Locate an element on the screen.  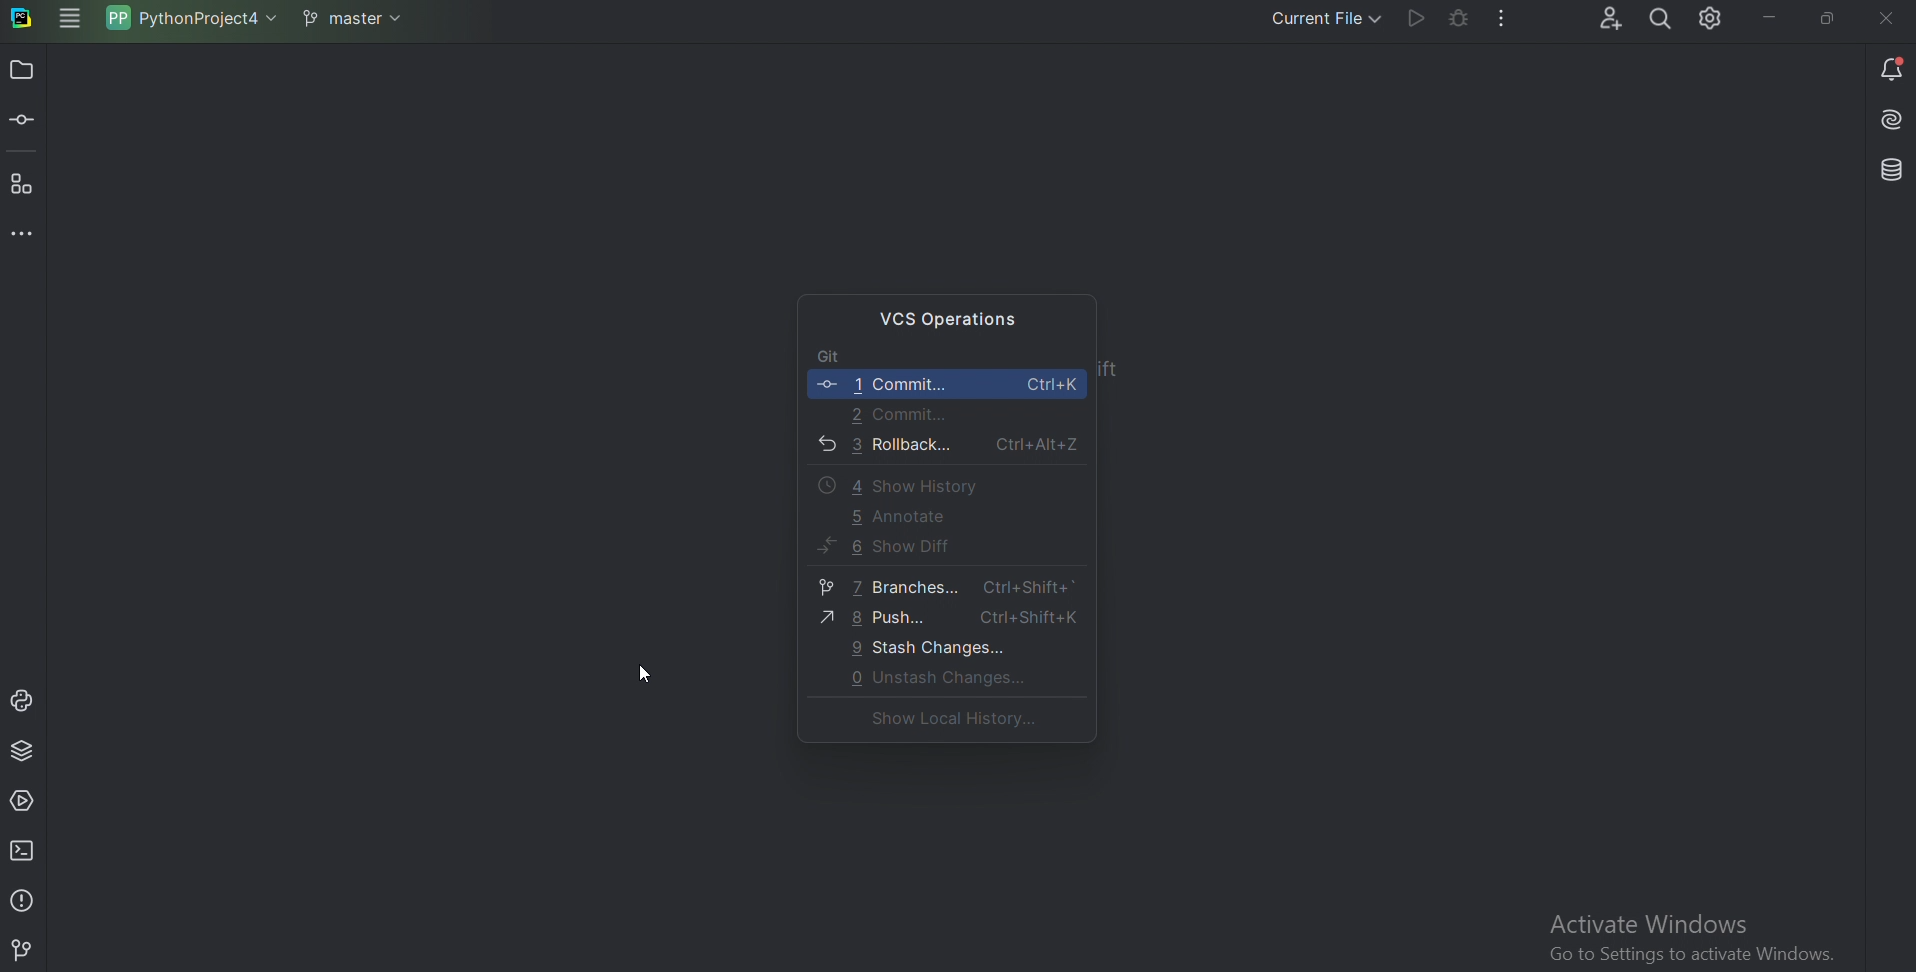
Minimize is located at coordinates (1763, 17).